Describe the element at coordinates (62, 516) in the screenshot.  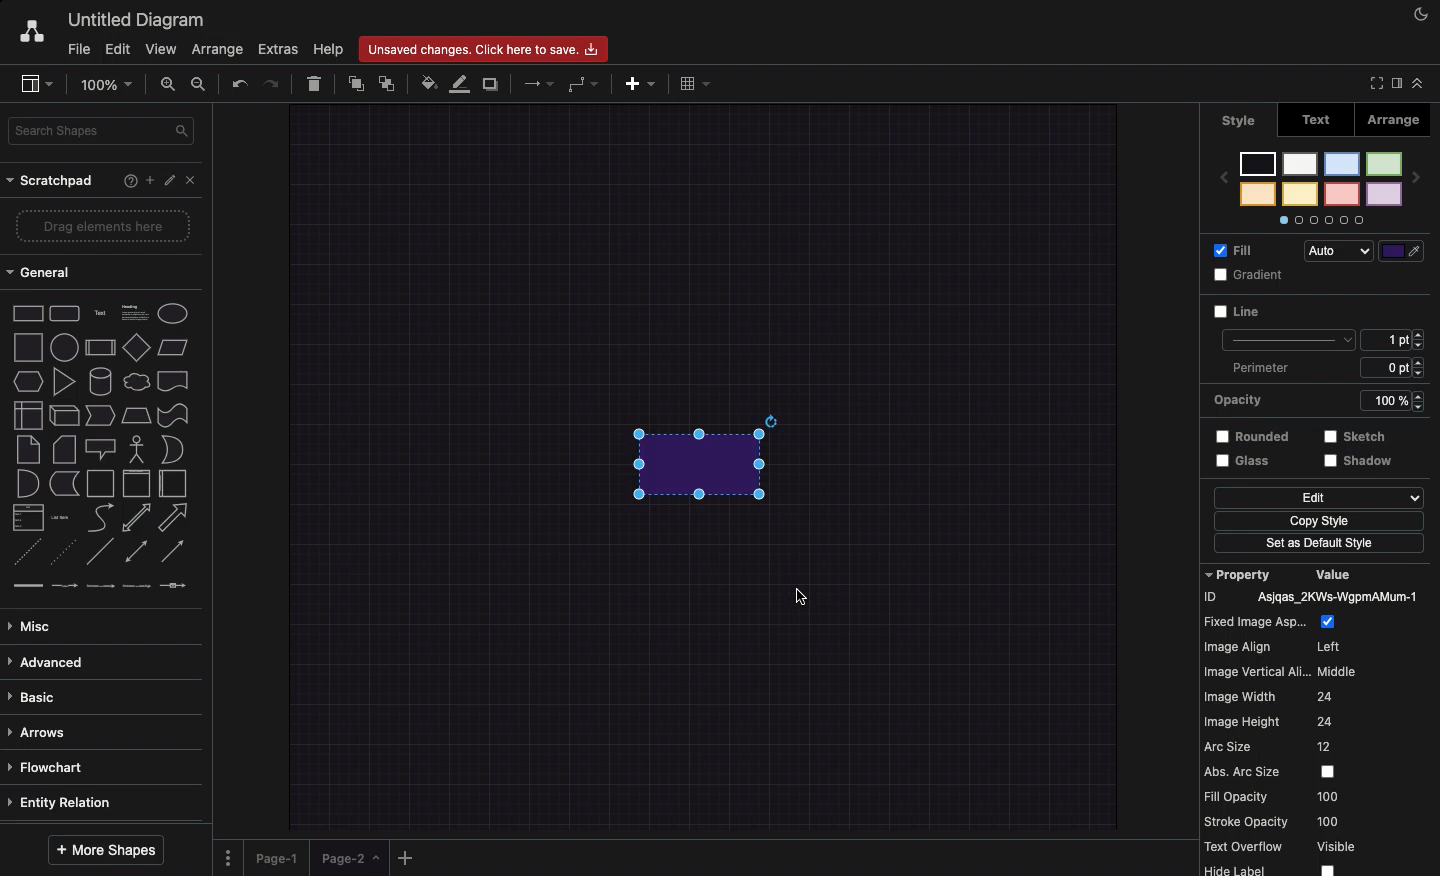
I see `list item` at that location.